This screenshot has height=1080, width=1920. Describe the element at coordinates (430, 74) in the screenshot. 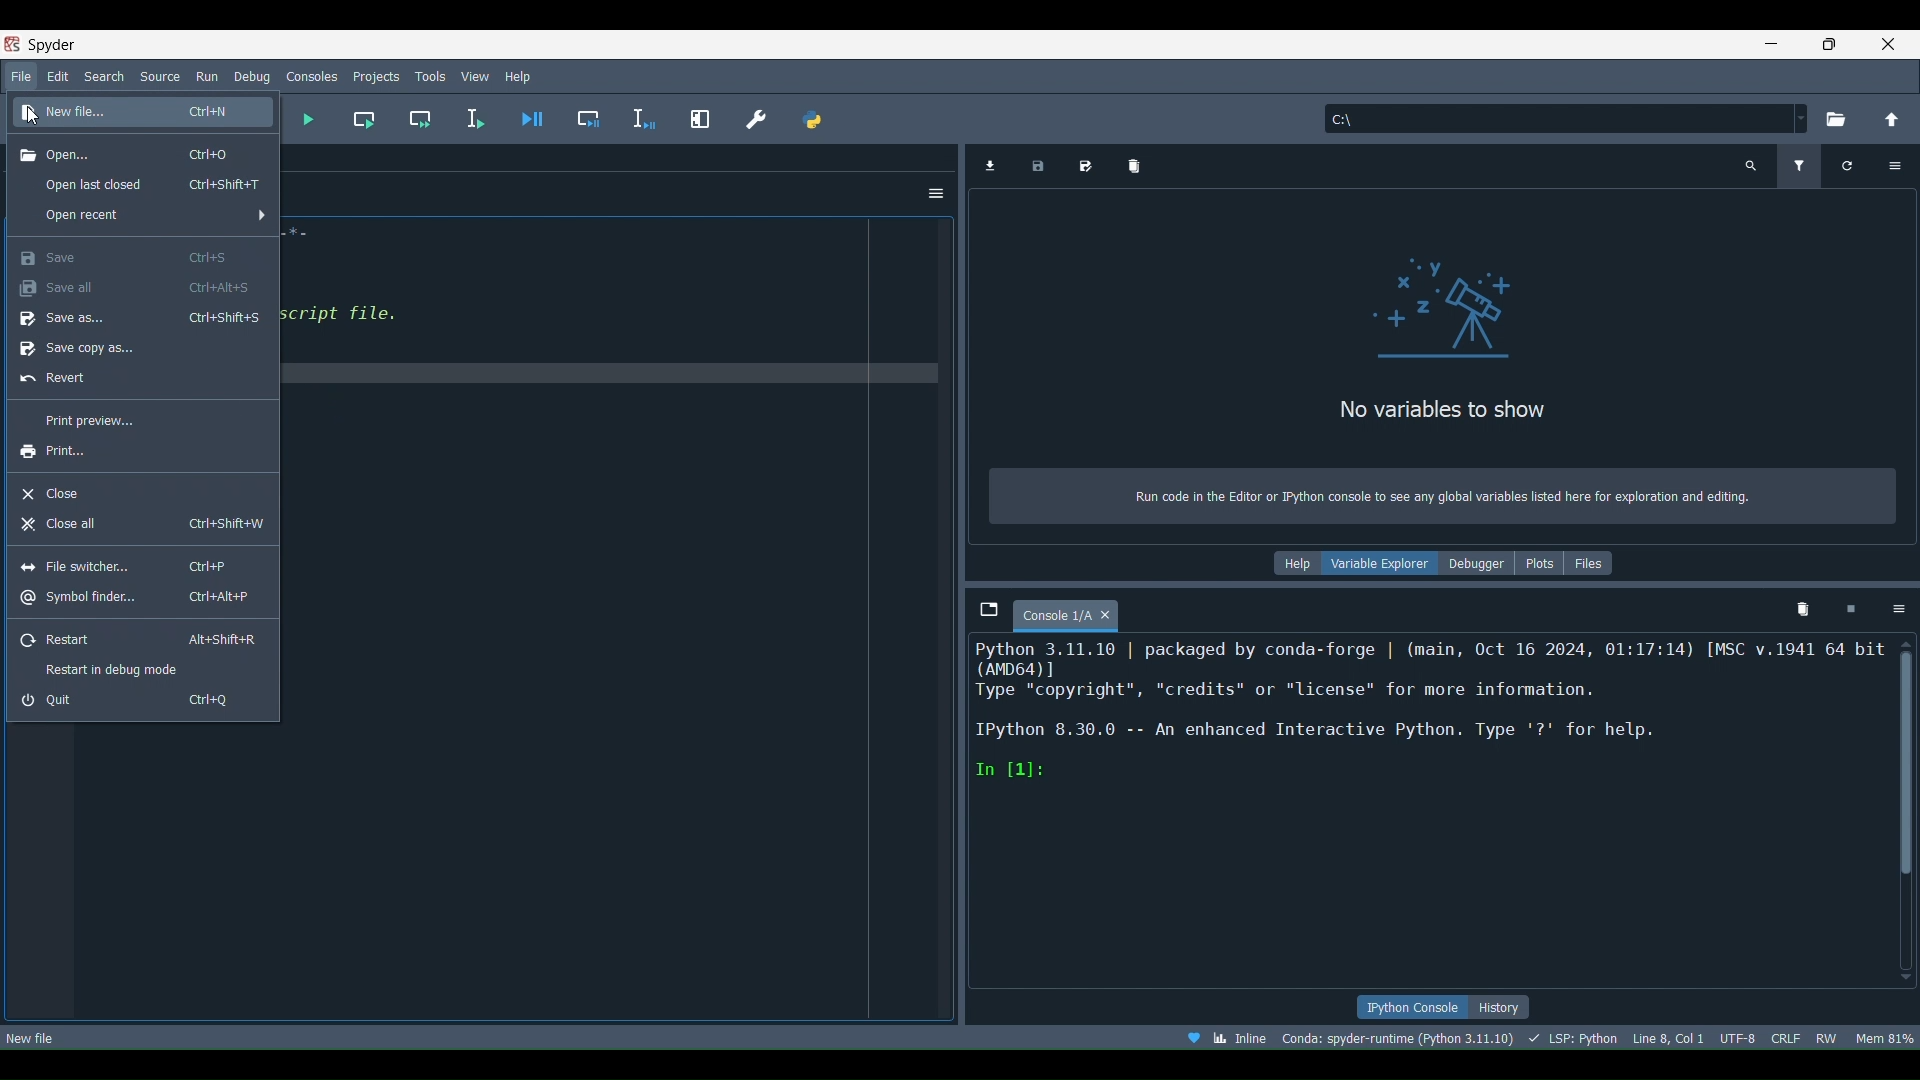

I see `Tools` at that location.